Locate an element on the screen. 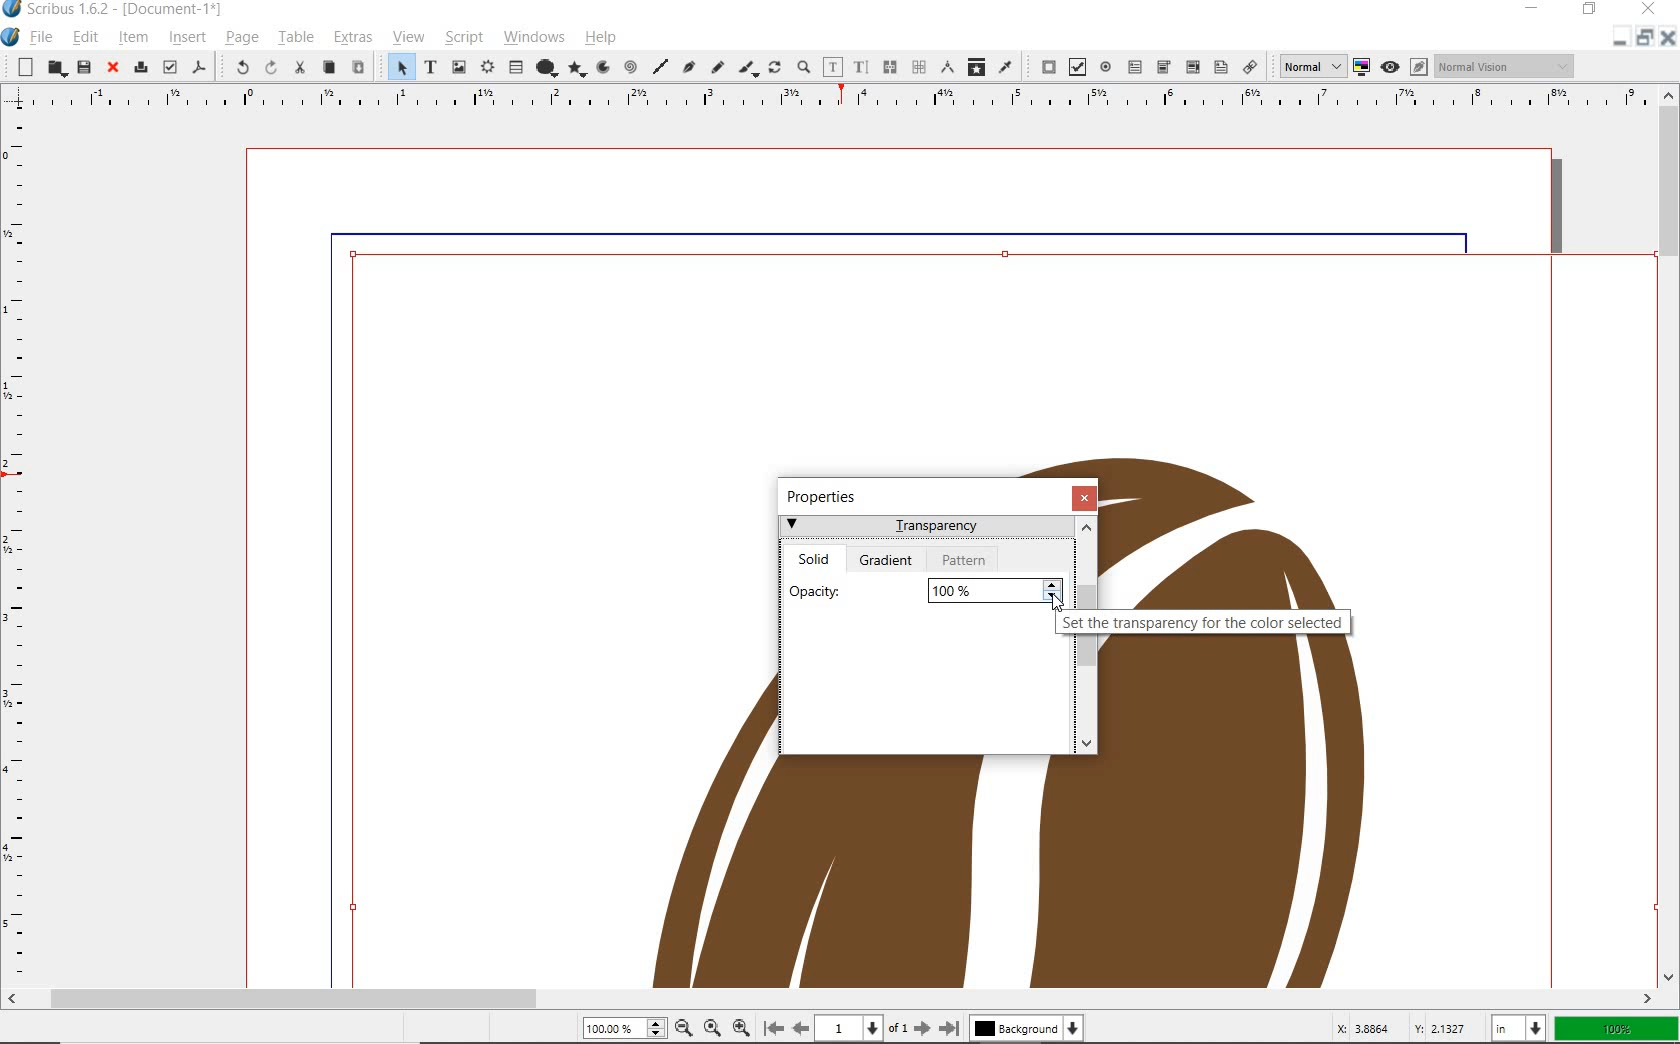 The height and width of the screenshot is (1044, 1680). Zoom to 100% is located at coordinates (714, 1028).